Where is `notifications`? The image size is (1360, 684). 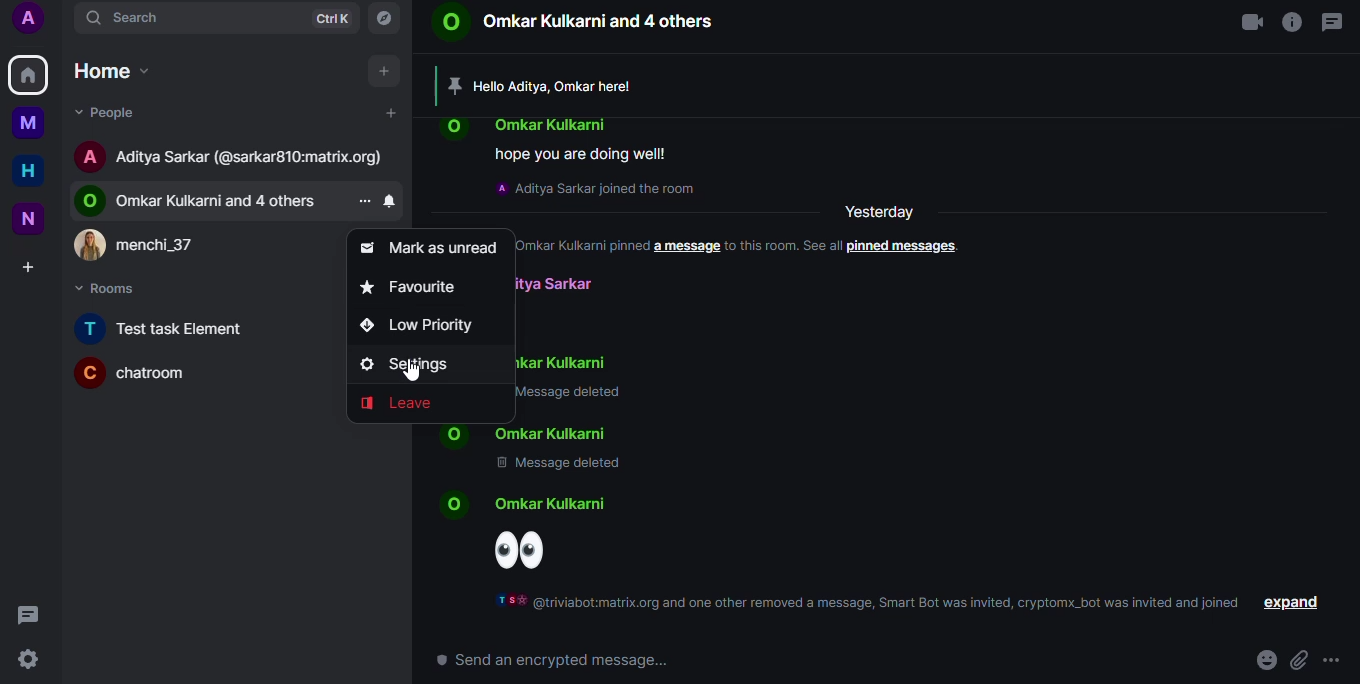 notifications is located at coordinates (395, 202).